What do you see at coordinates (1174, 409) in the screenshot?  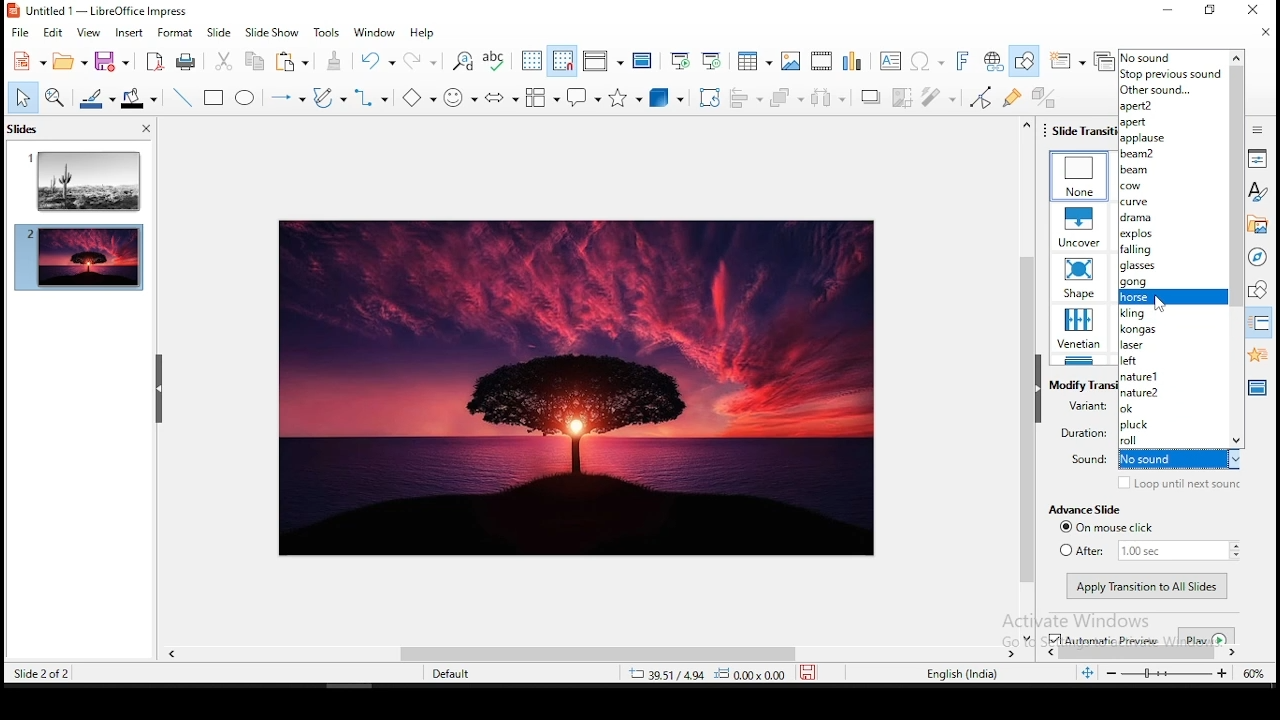 I see `ok` at bounding box center [1174, 409].